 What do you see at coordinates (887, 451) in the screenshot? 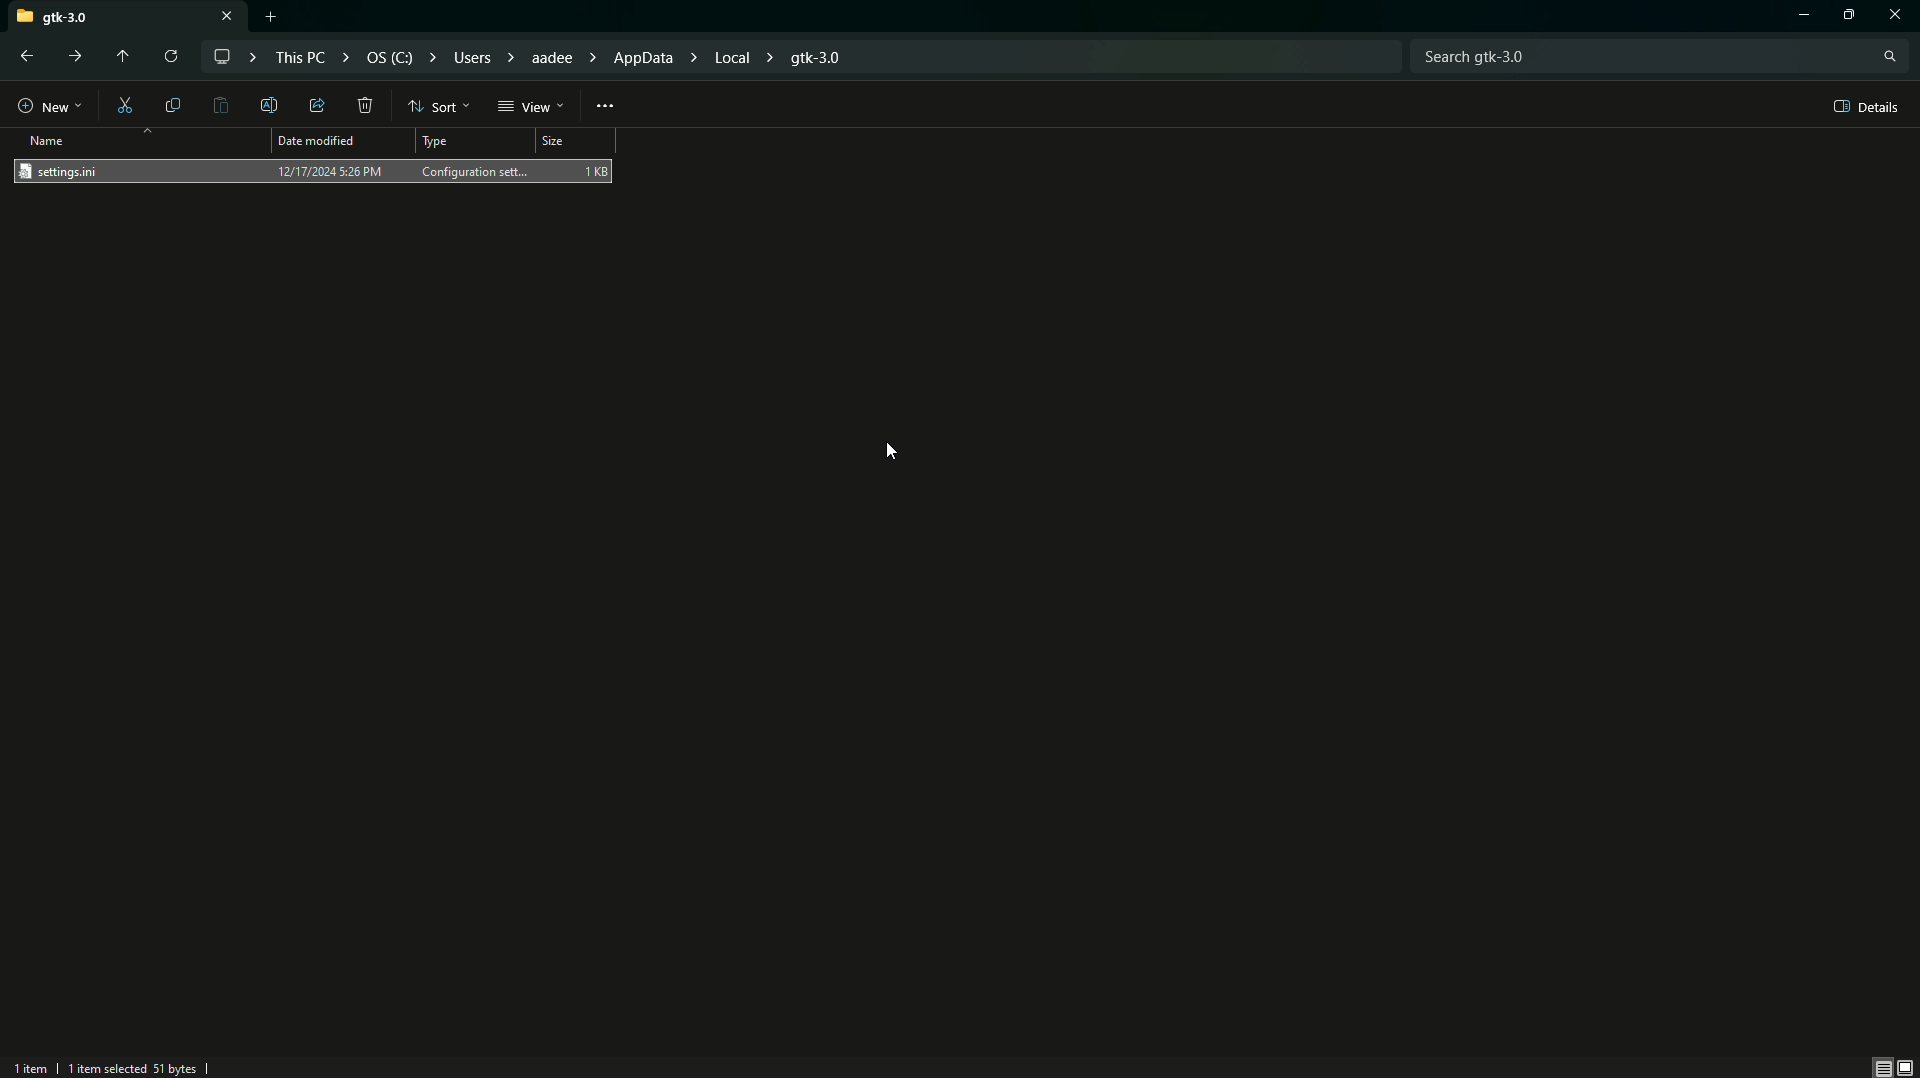
I see `Cursor` at bounding box center [887, 451].